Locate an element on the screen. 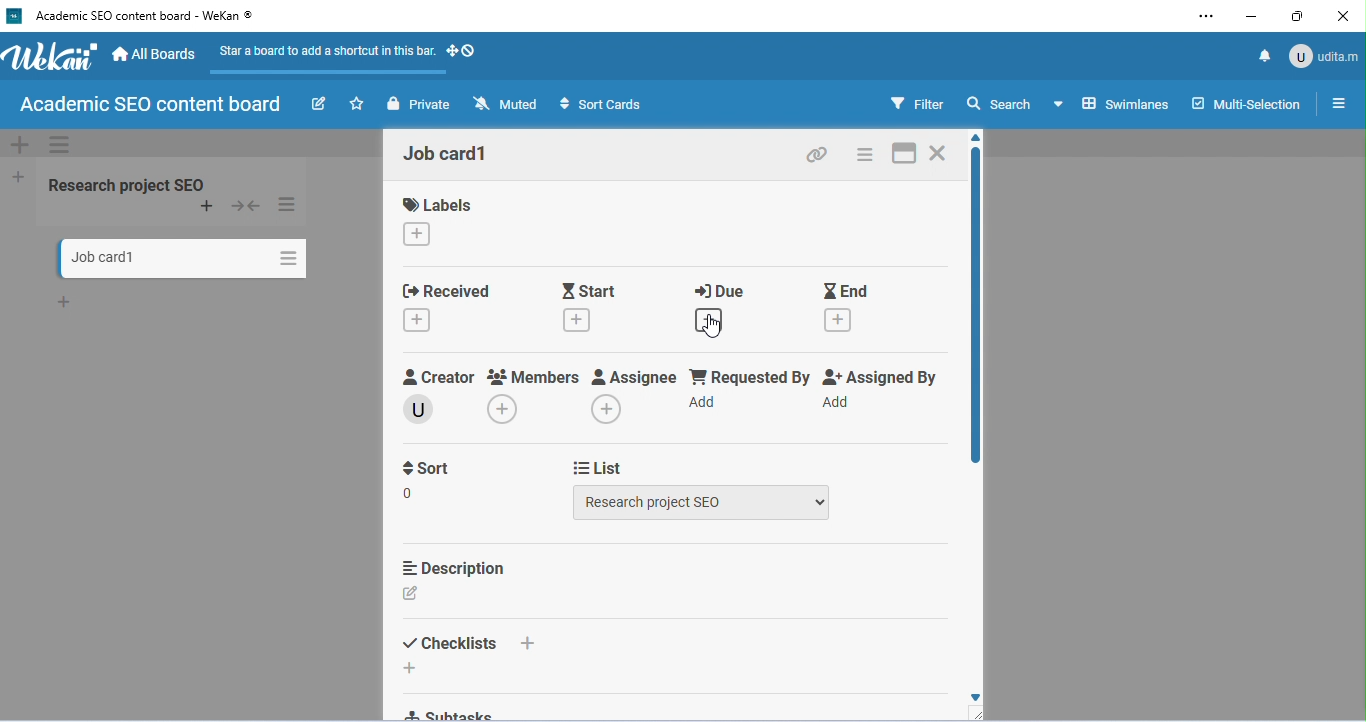 Image resolution: width=1366 pixels, height=722 pixels. multi-selection is located at coordinates (1244, 105).